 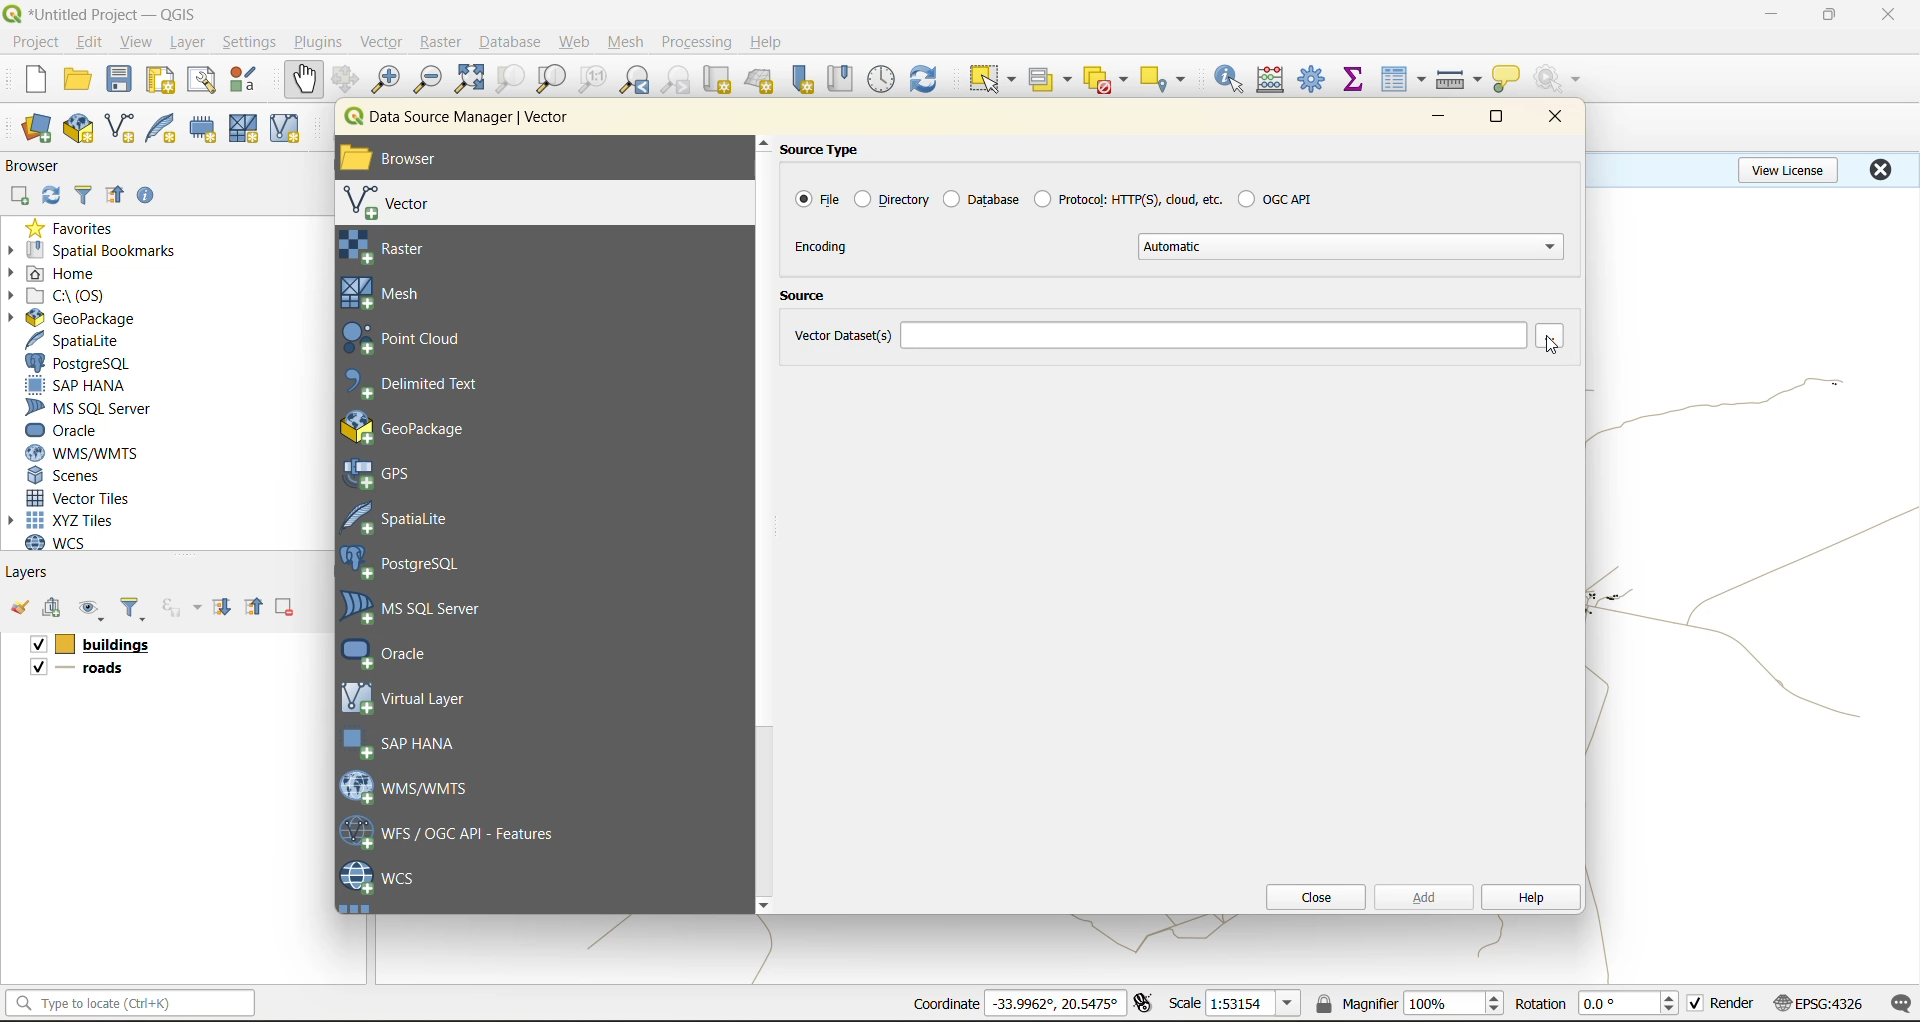 I want to click on file, so click(x=815, y=199).